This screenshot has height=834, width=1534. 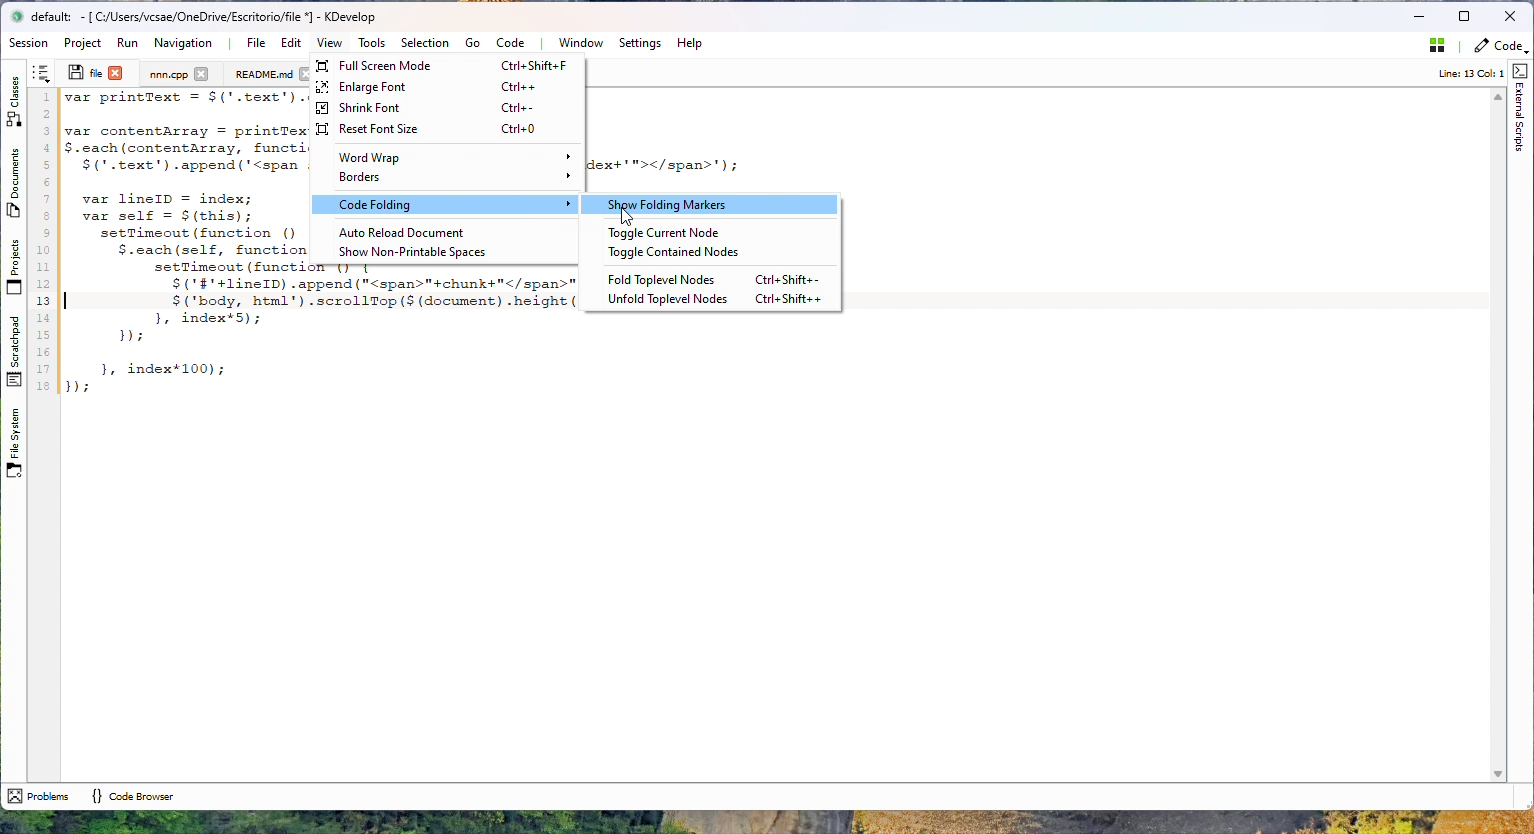 I want to click on Show non printable spaces, so click(x=443, y=252).